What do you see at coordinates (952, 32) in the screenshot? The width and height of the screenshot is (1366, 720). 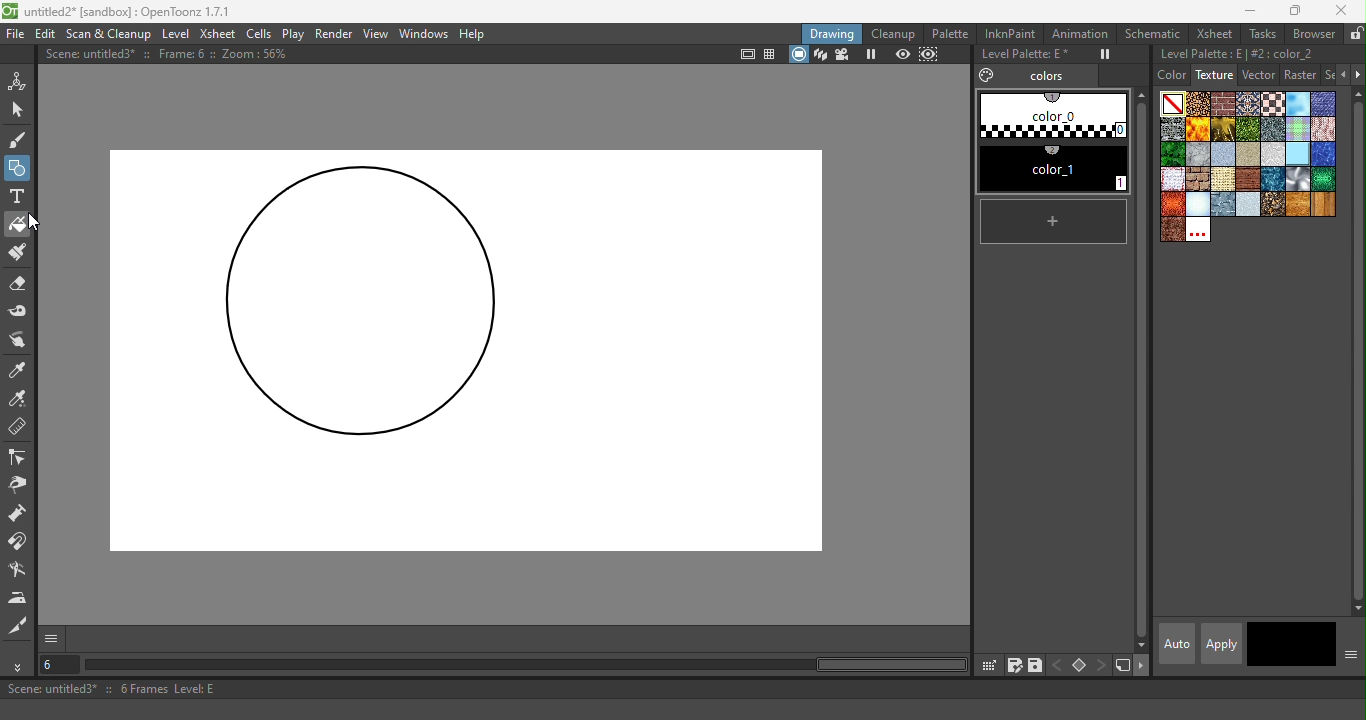 I see `Palette` at bounding box center [952, 32].